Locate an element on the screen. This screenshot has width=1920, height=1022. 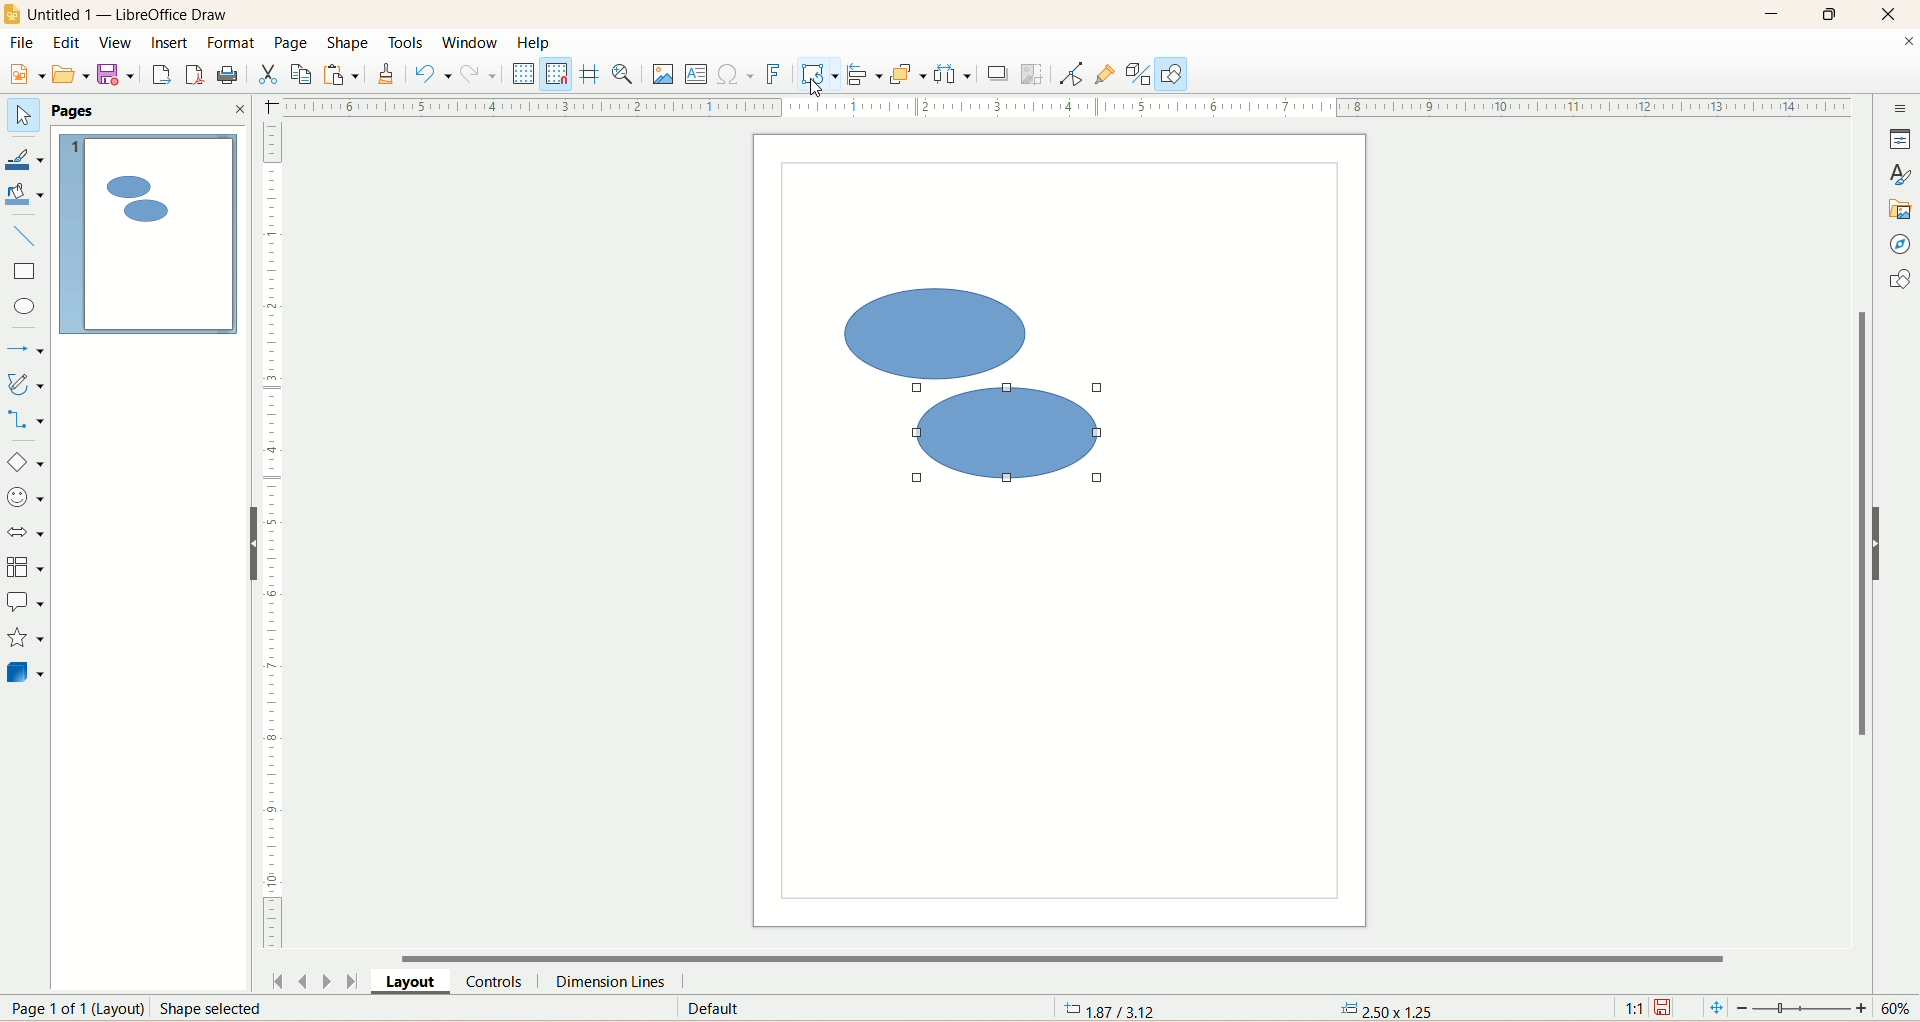
shadow is located at coordinates (995, 76).